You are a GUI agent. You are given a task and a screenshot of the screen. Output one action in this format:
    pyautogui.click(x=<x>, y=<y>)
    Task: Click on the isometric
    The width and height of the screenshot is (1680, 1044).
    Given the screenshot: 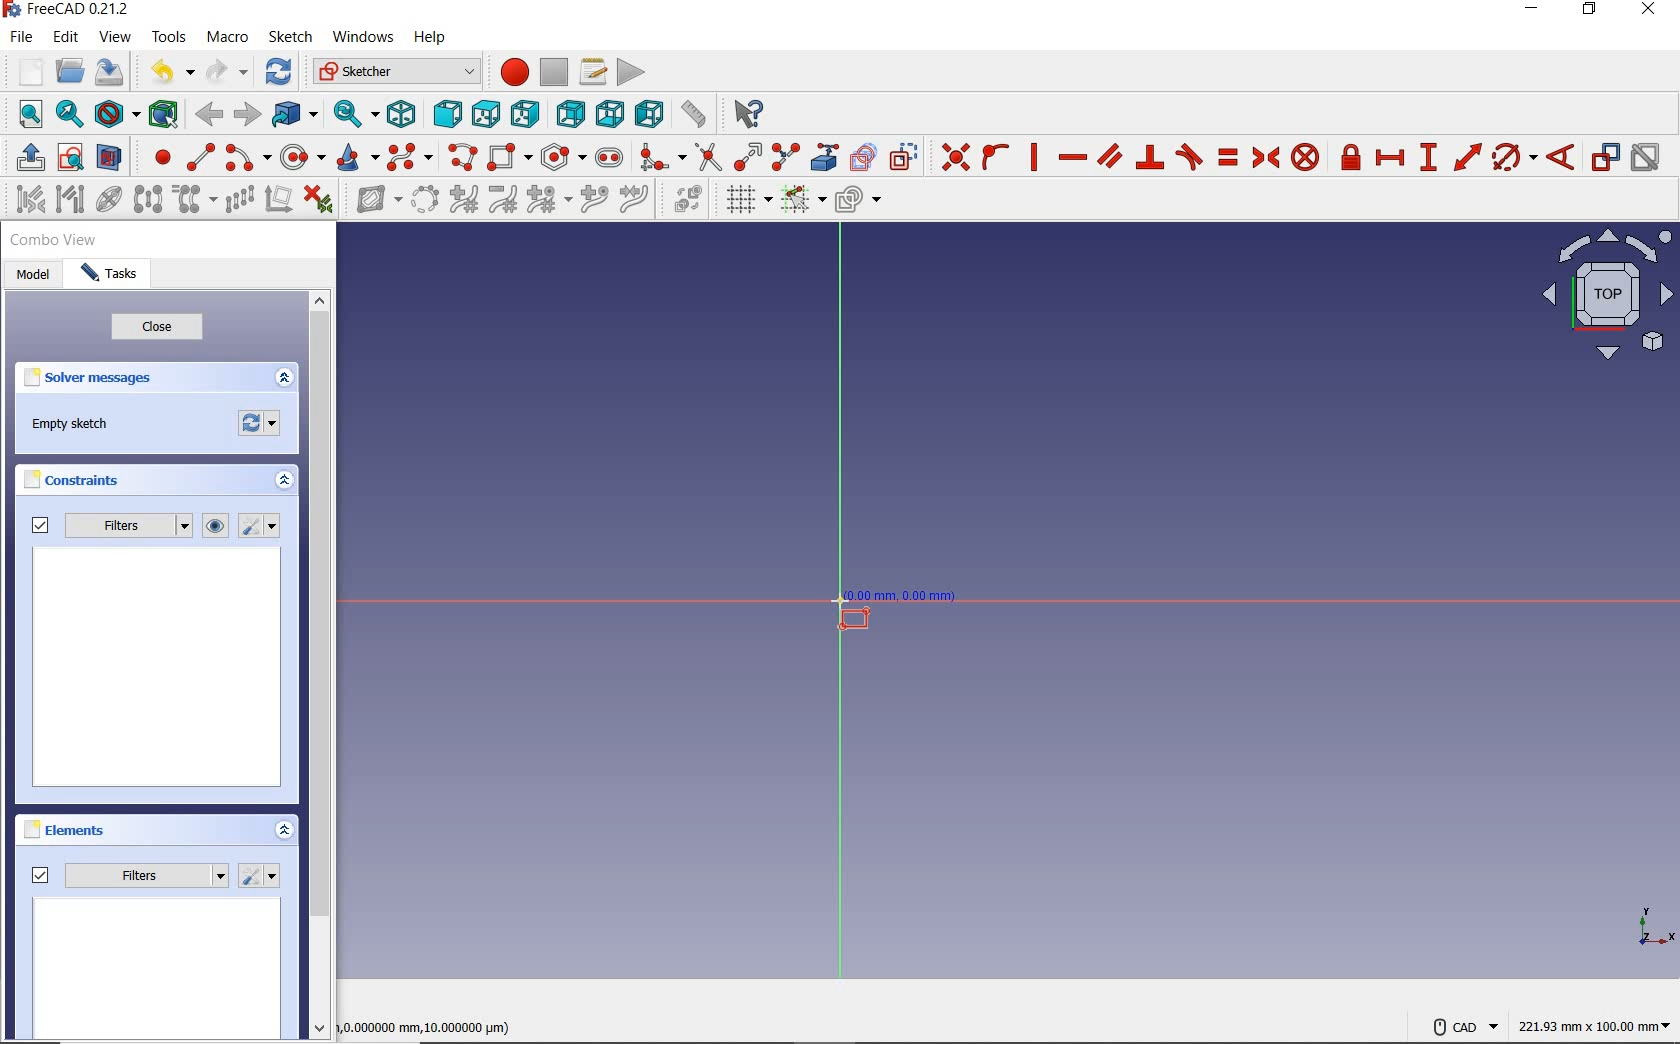 What is the action you would take?
    pyautogui.click(x=401, y=114)
    